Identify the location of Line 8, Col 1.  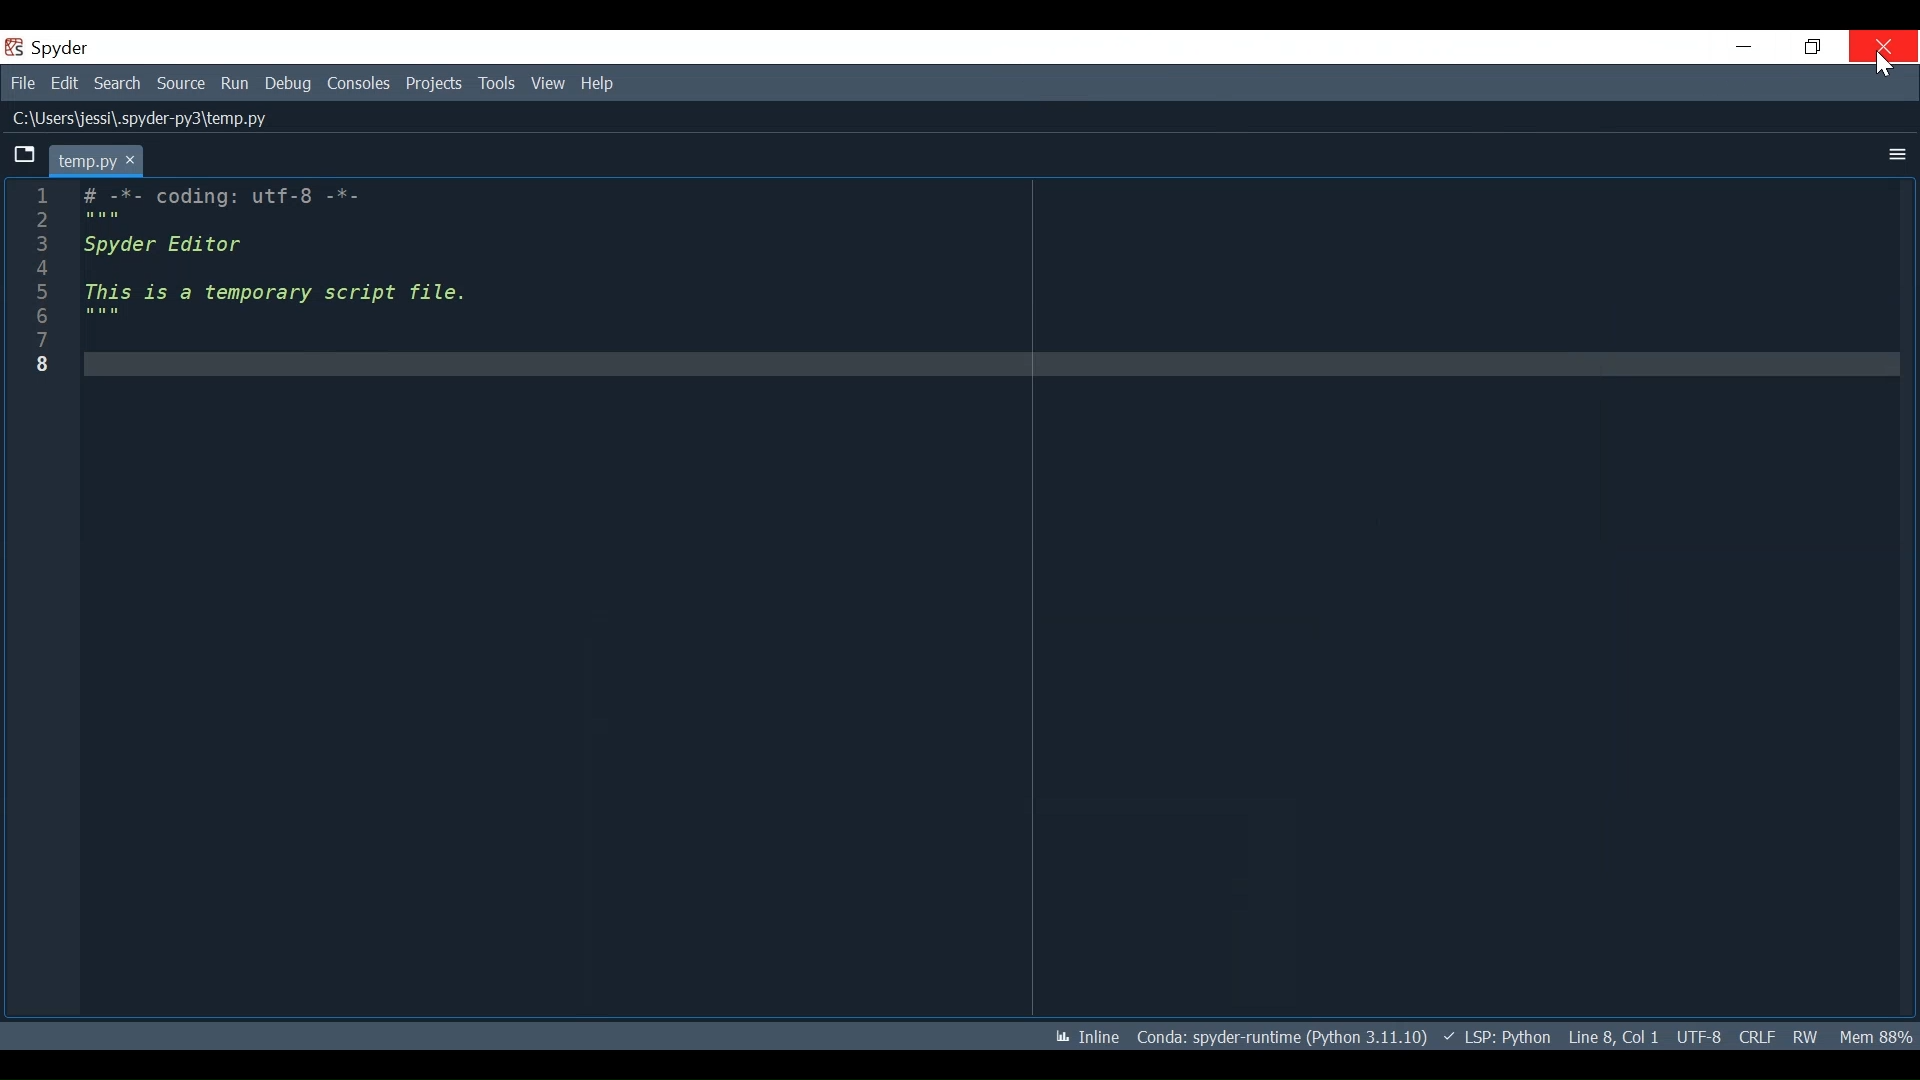
(1612, 1037).